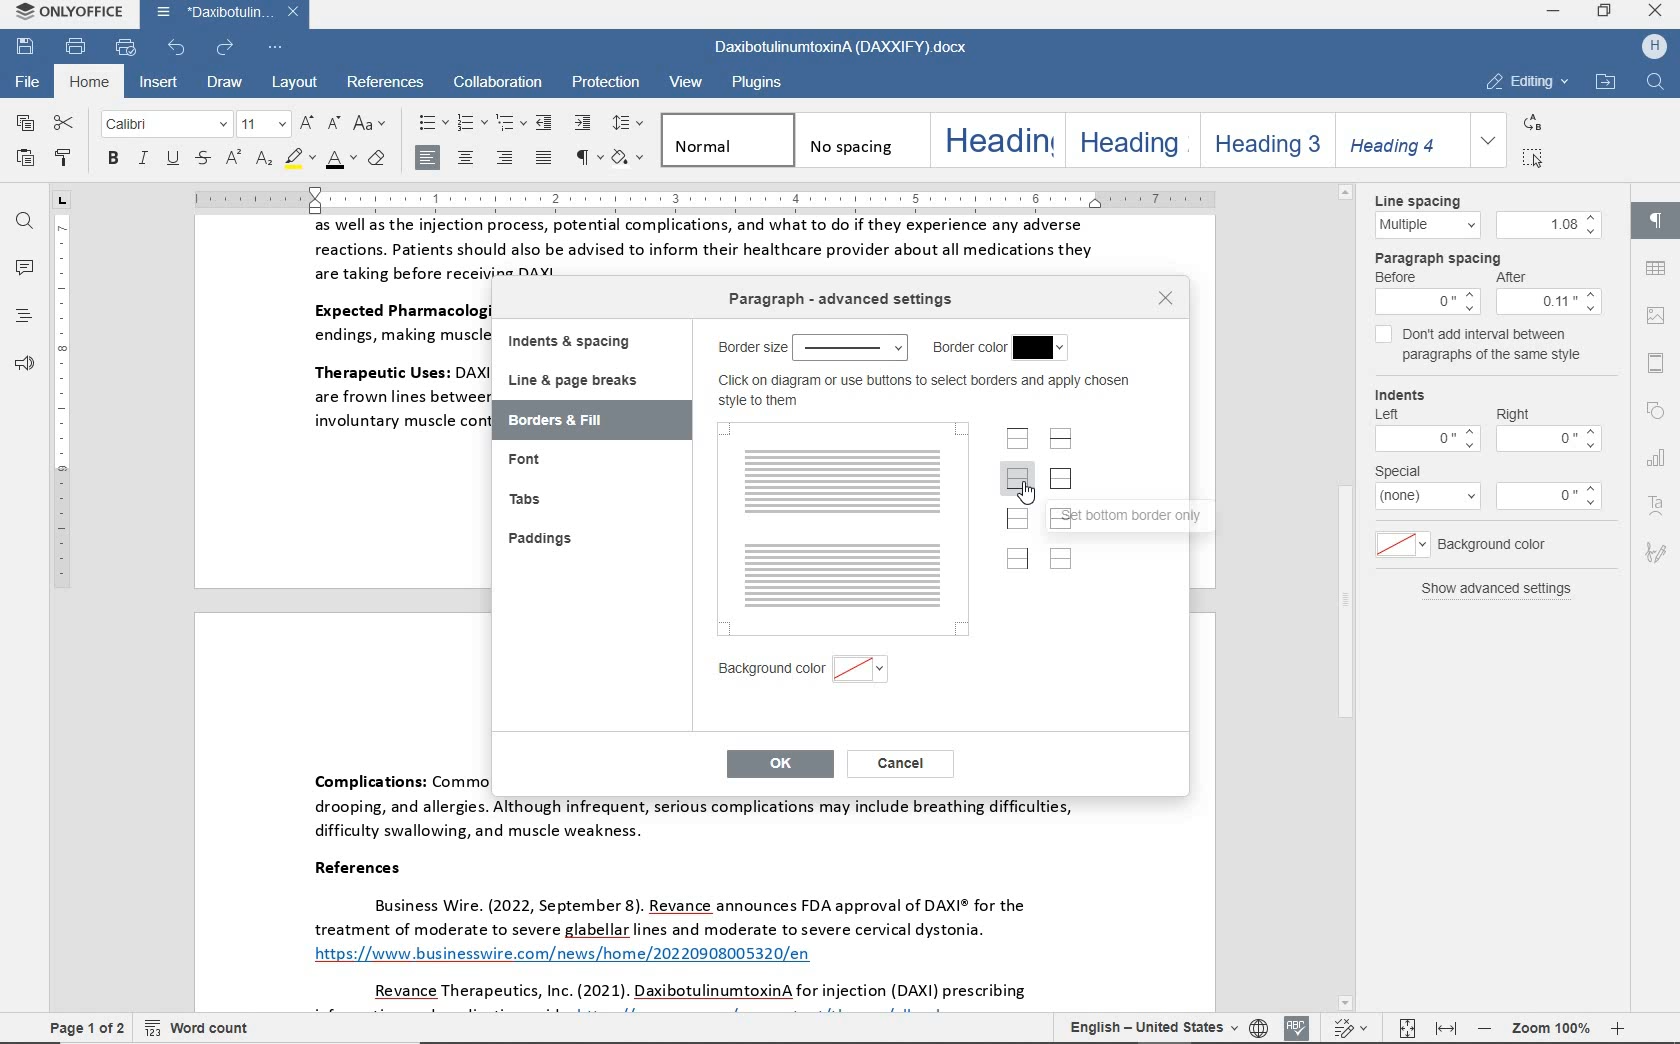 Image resolution: width=1680 pixels, height=1044 pixels. What do you see at coordinates (1489, 139) in the screenshot?
I see `expand` at bounding box center [1489, 139].